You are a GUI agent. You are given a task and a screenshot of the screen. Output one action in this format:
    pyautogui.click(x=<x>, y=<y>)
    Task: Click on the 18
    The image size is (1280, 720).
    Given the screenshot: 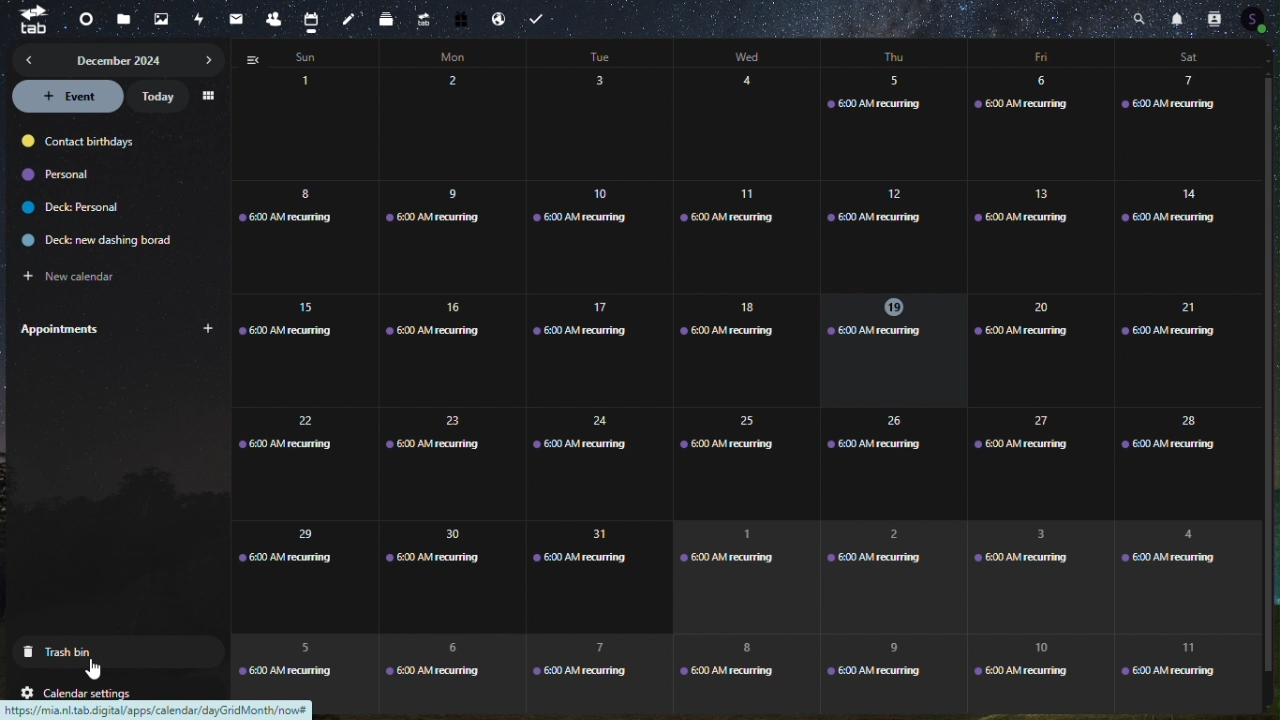 What is the action you would take?
    pyautogui.click(x=734, y=347)
    